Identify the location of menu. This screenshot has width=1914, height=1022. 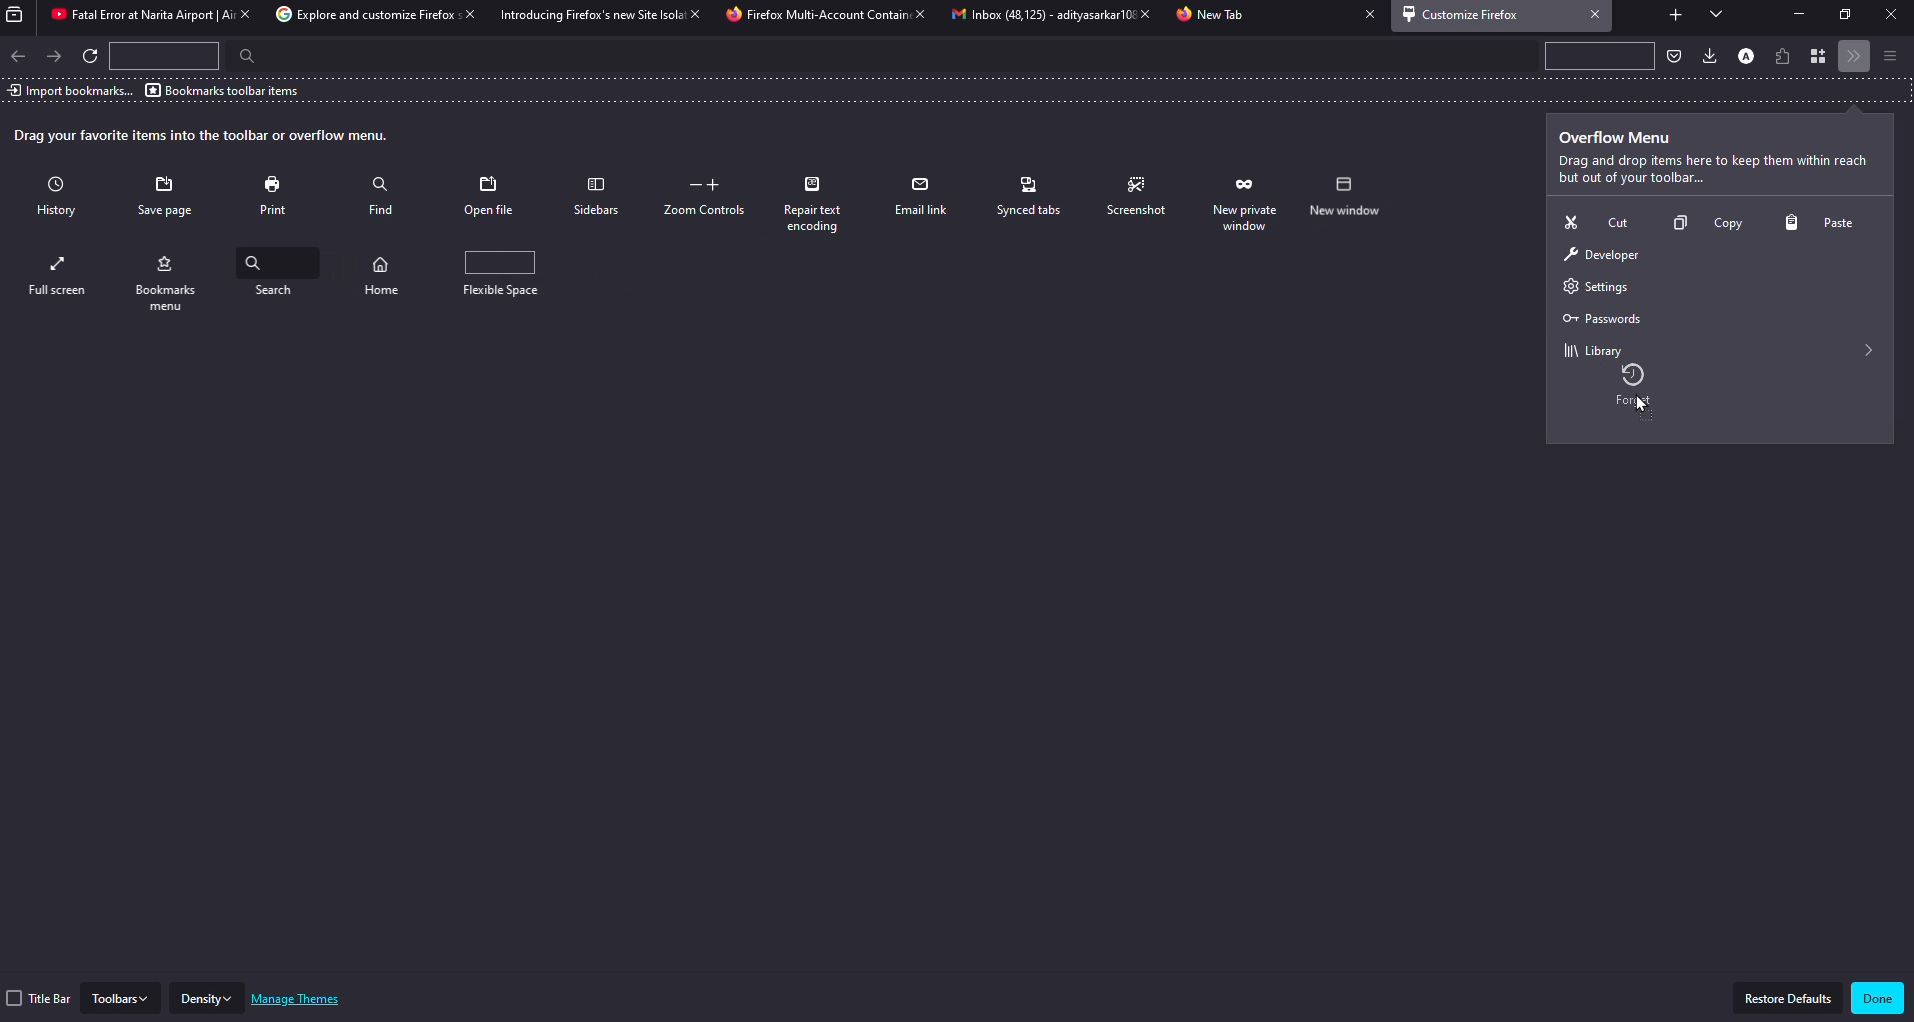
(1889, 55).